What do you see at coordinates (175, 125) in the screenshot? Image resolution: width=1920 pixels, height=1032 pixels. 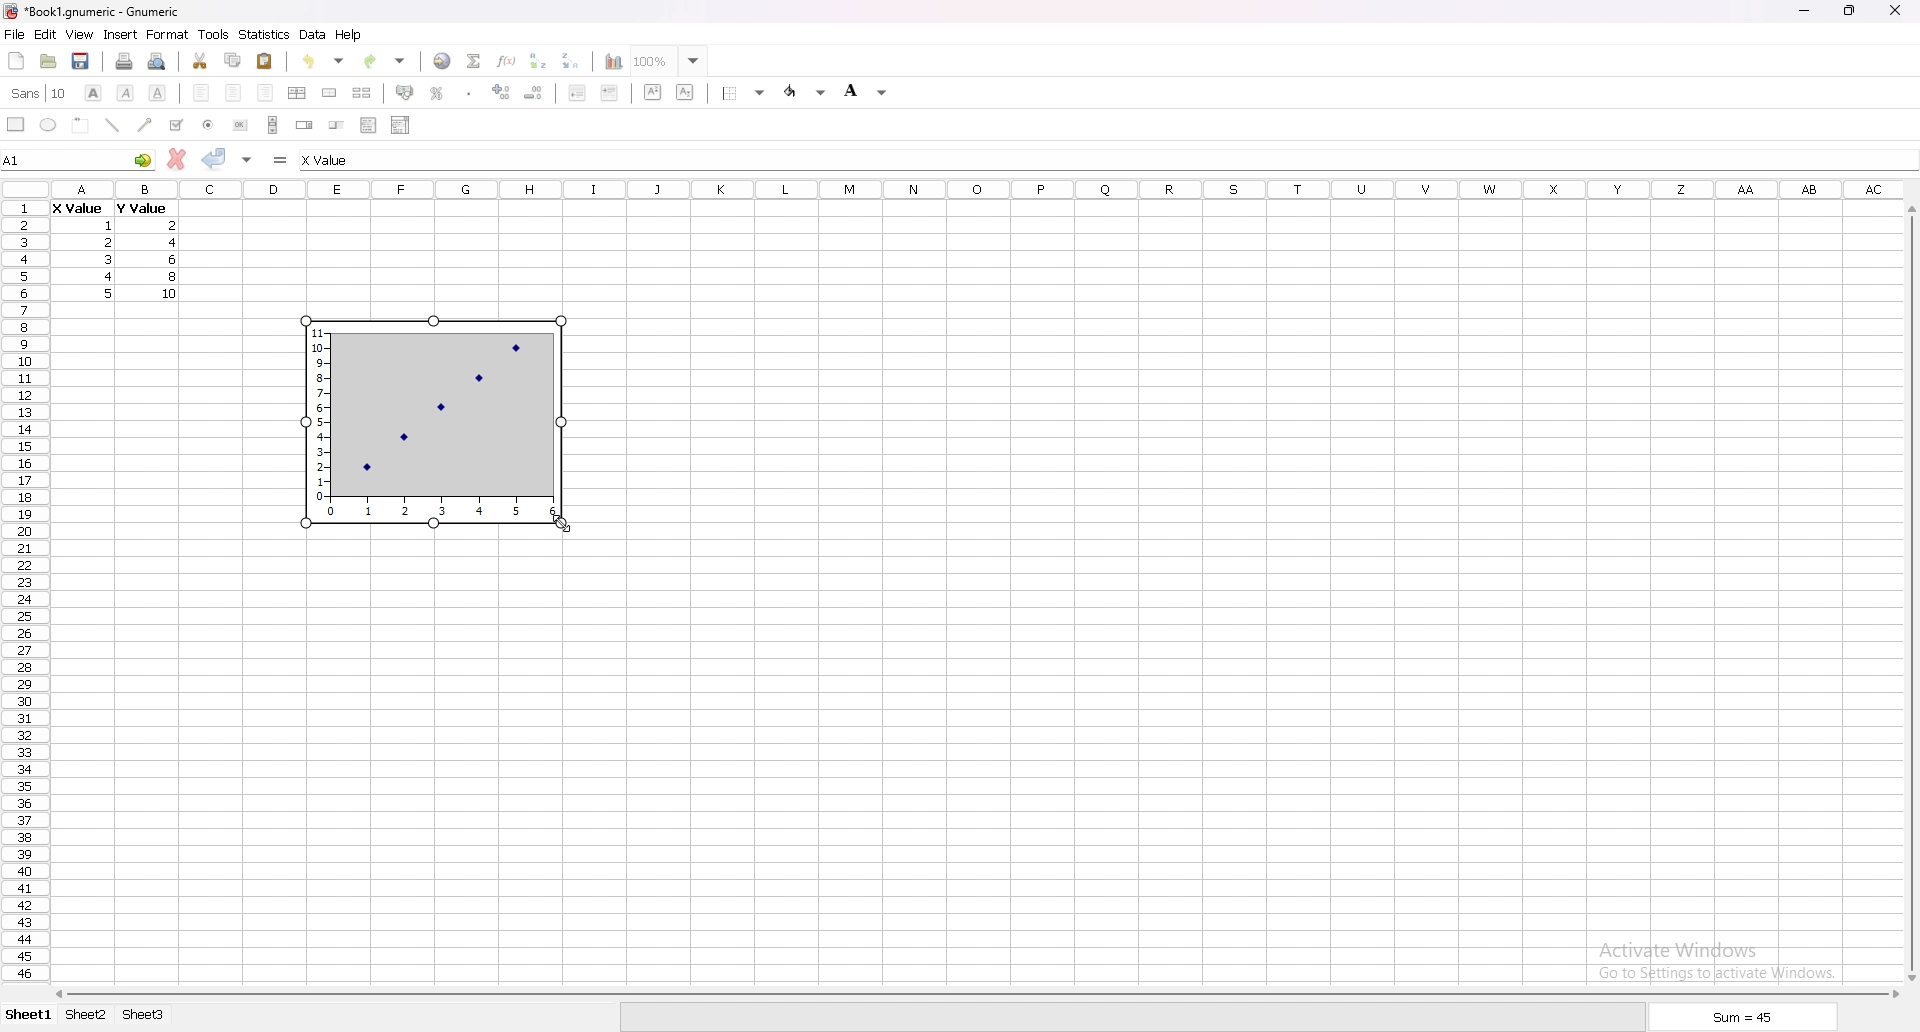 I see `tickbox` at bounding box center [175, 125].